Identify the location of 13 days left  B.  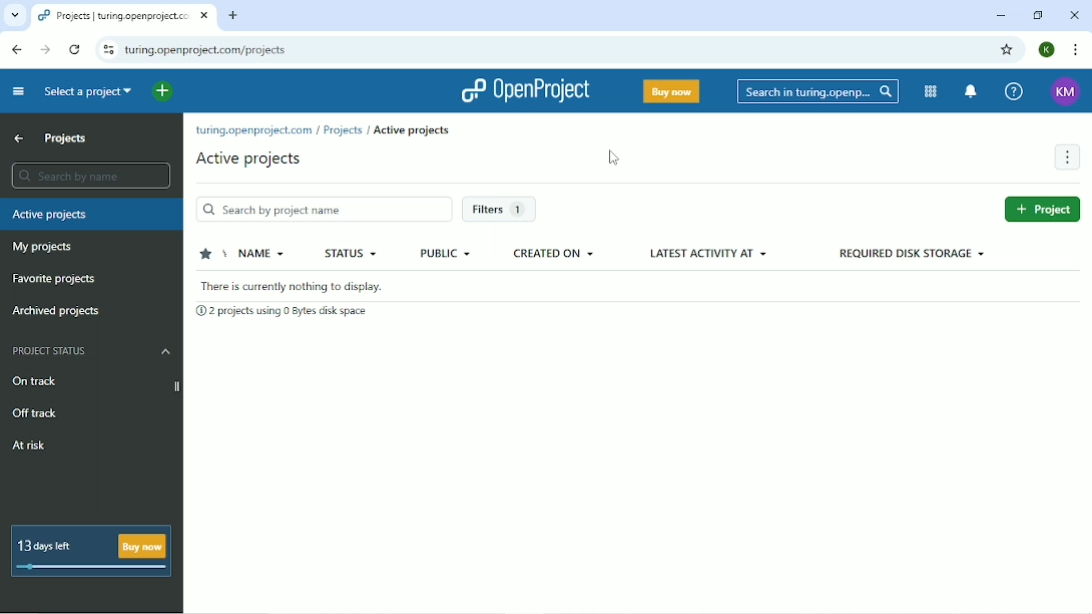
(55, 542).